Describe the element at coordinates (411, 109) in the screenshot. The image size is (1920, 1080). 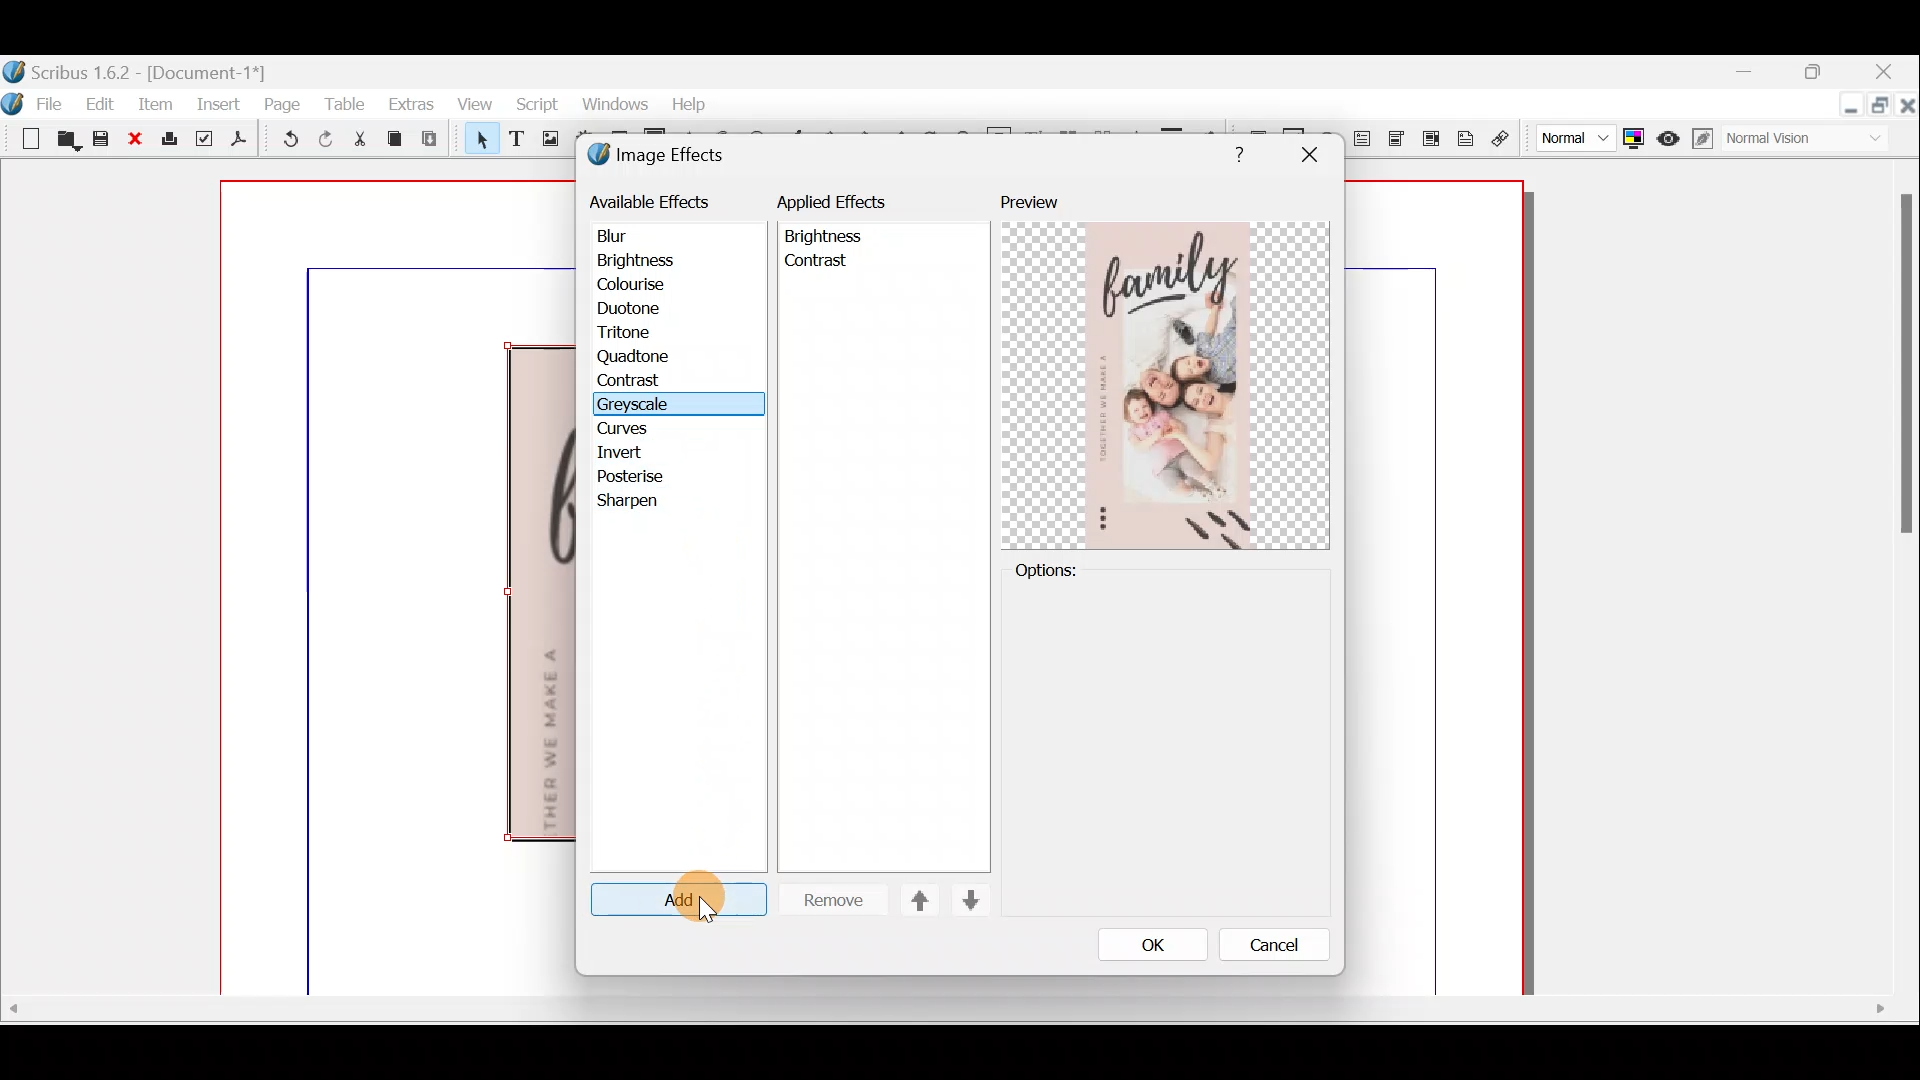
I see `Extras` at that location.